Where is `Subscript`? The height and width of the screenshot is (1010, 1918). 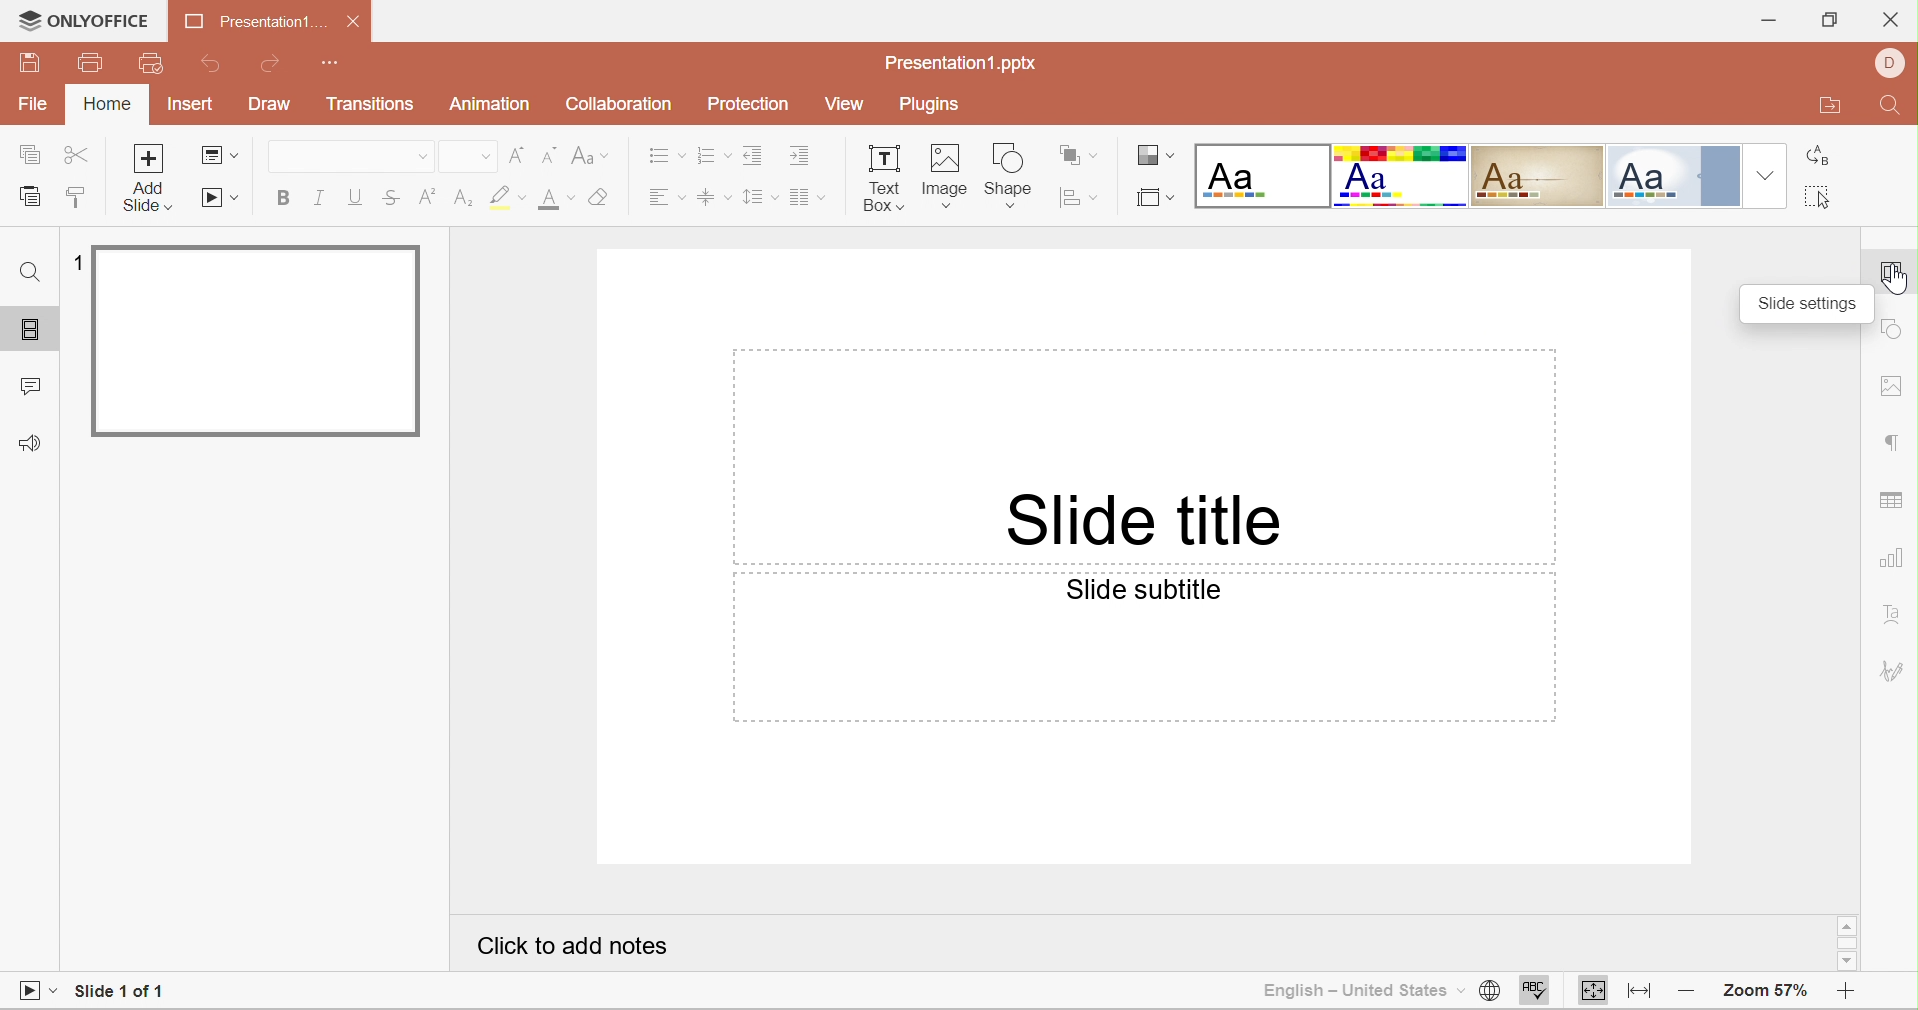
Subscript is located at coordinates (465, 200).